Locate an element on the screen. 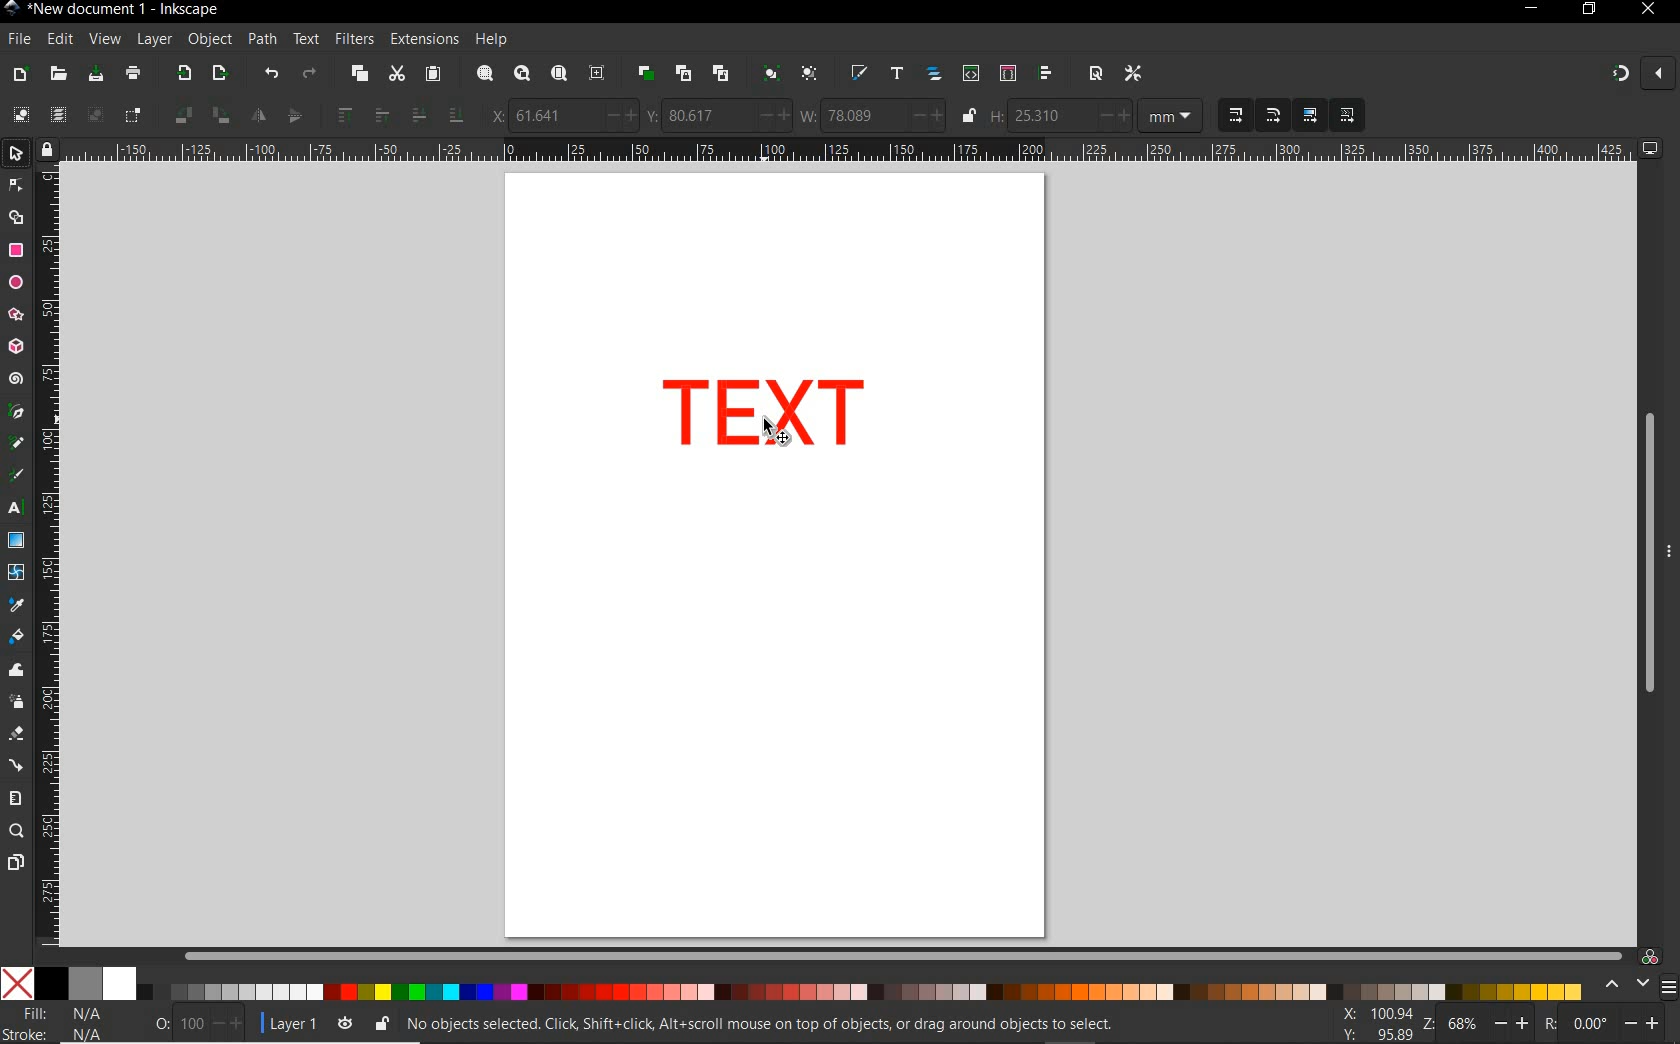  lower selection is located at coordinates (435, 115).